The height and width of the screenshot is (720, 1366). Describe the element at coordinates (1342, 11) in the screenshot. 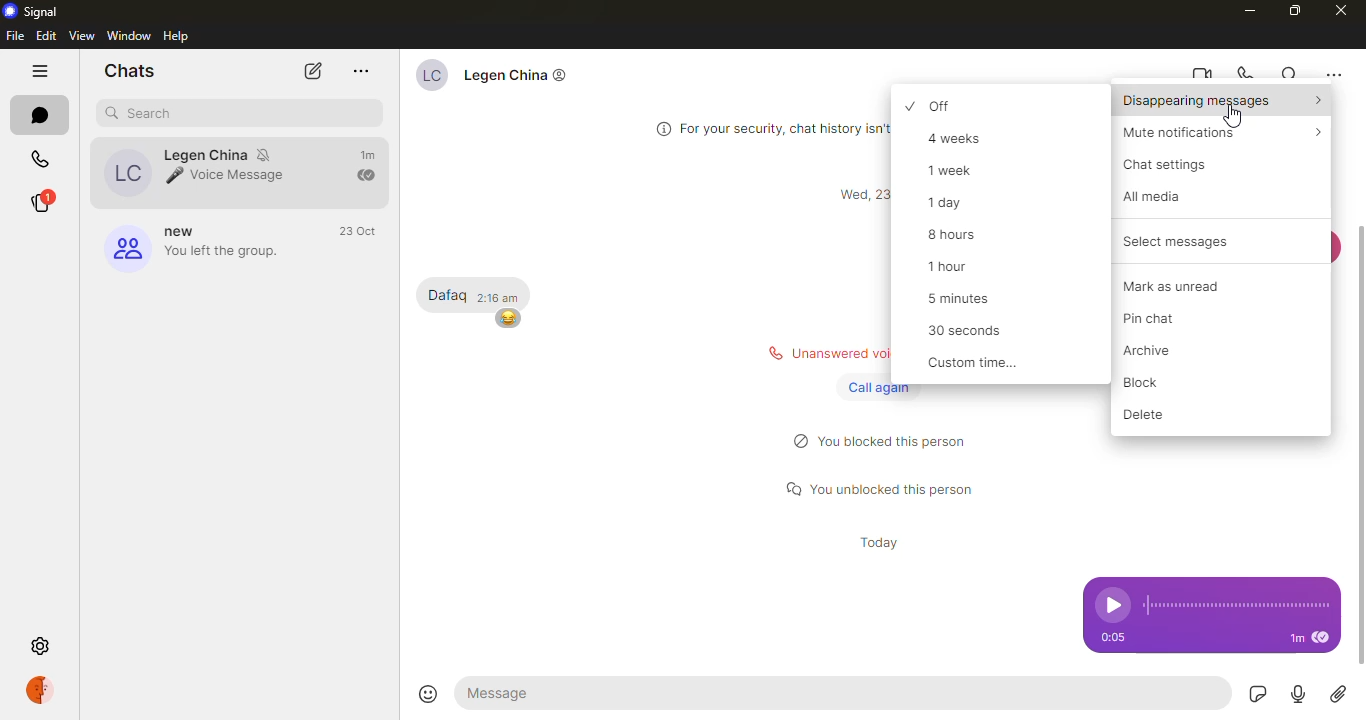

I see `close` at that location.